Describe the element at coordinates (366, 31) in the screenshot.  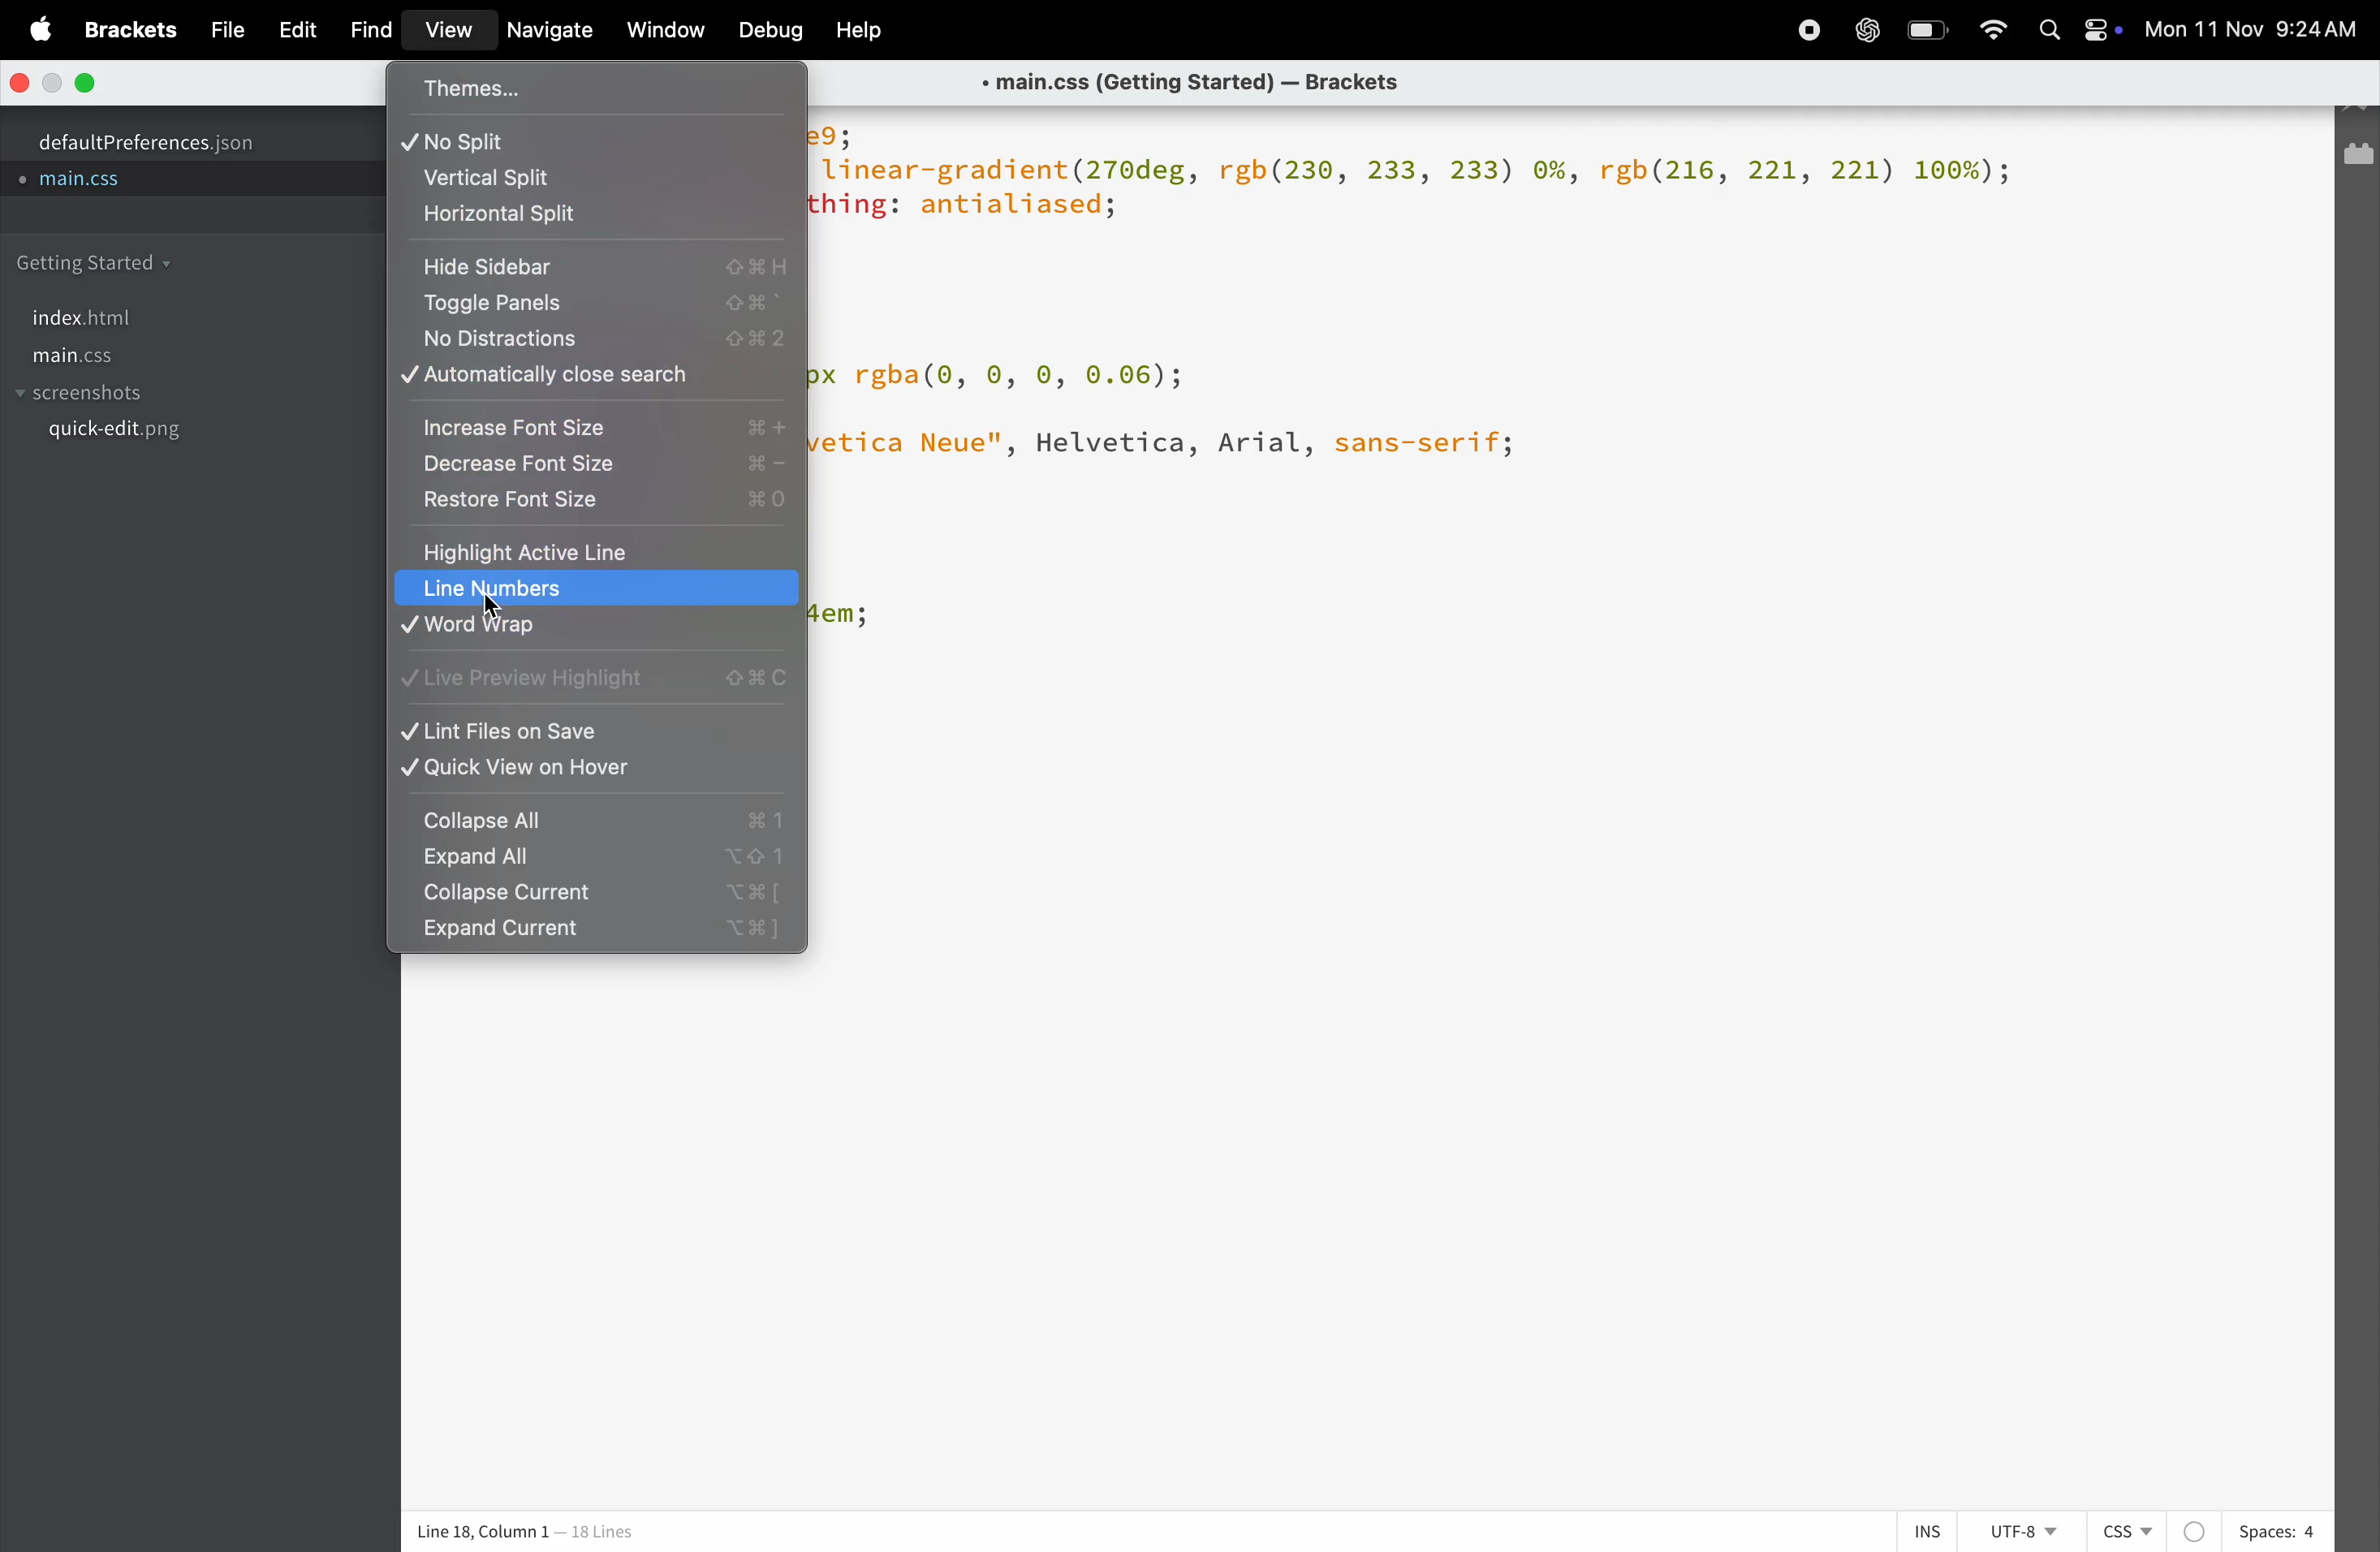
I see `find` at that location.